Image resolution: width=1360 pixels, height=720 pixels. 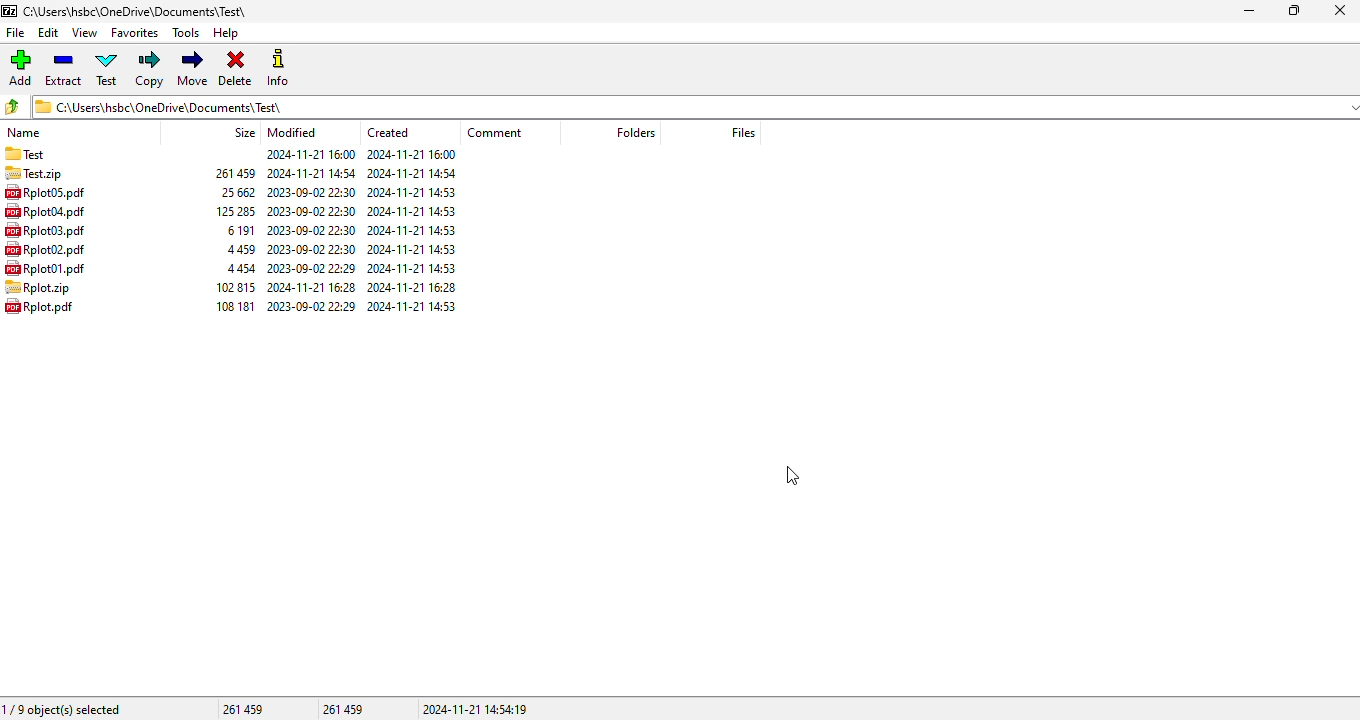 What do you see at coordinates (48, 32) in the screenshot?
I see `edit` at bounding box center [48, 32].